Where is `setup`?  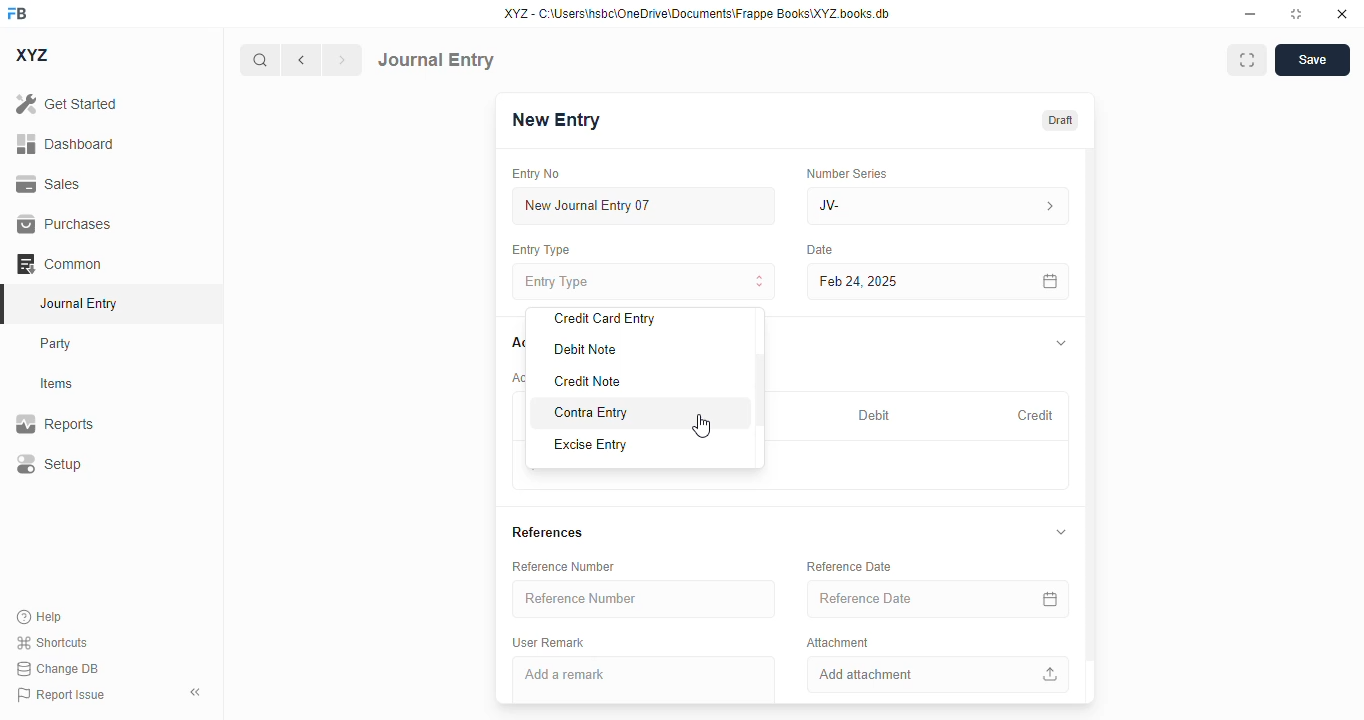 setup is located at coordinates (49, 463).